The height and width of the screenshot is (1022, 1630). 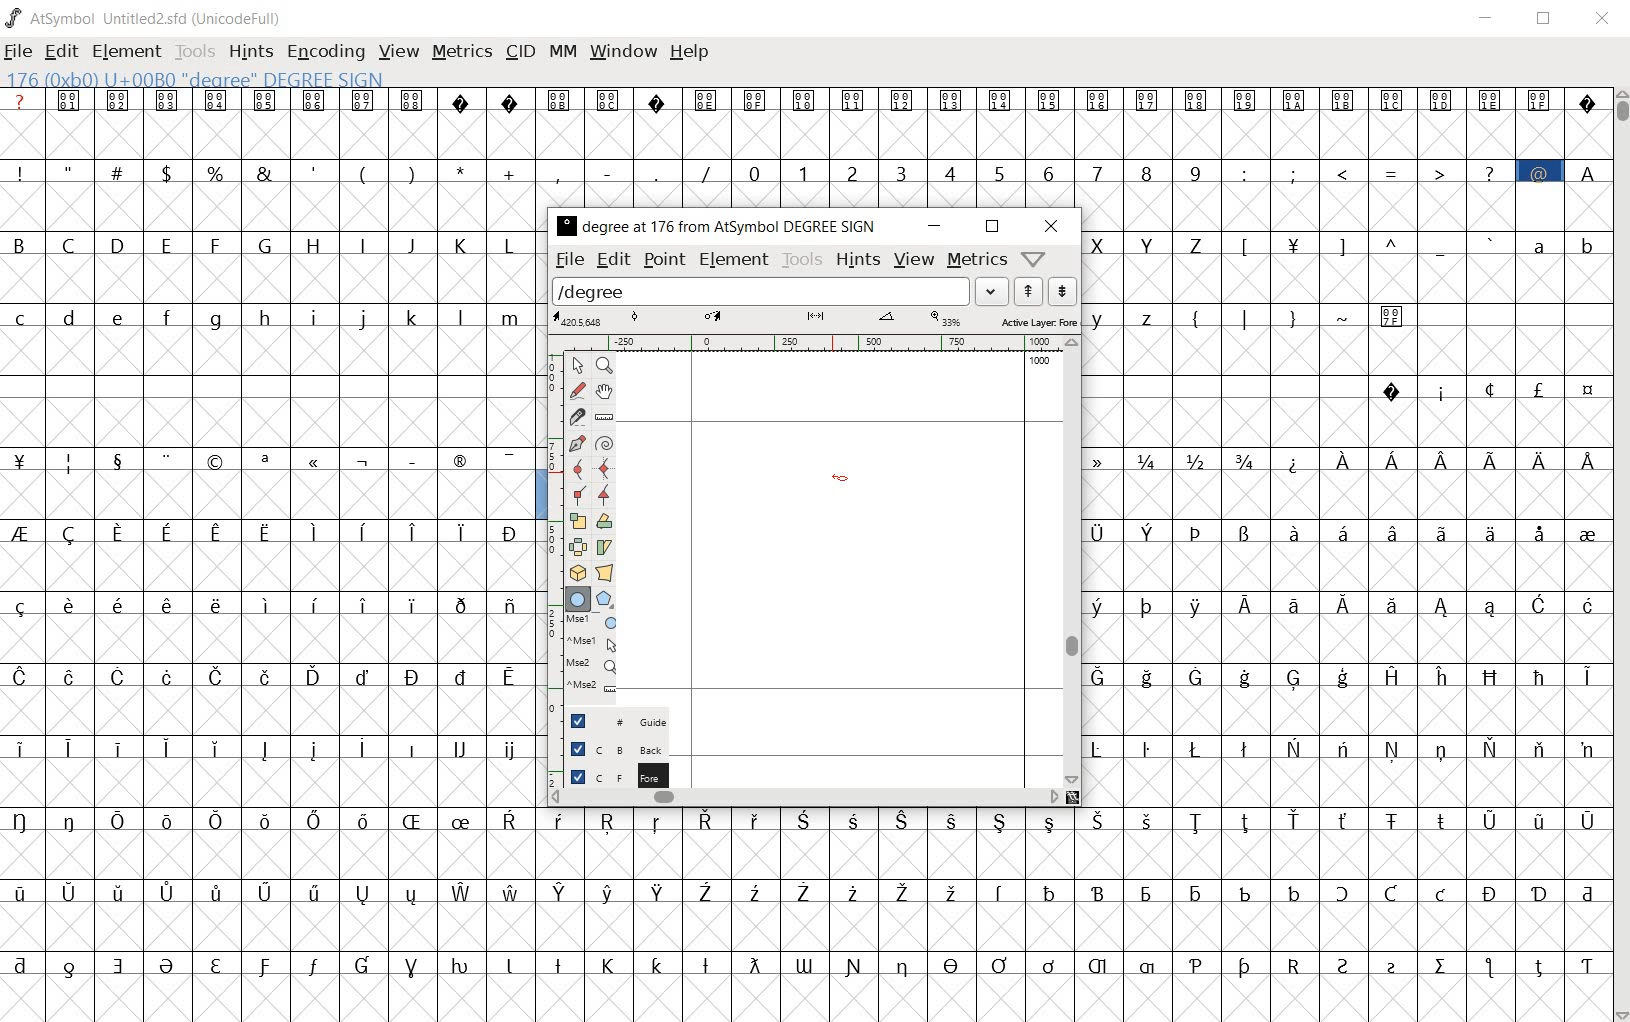 I want to click on unicode code points, so click(x=587, y=99).